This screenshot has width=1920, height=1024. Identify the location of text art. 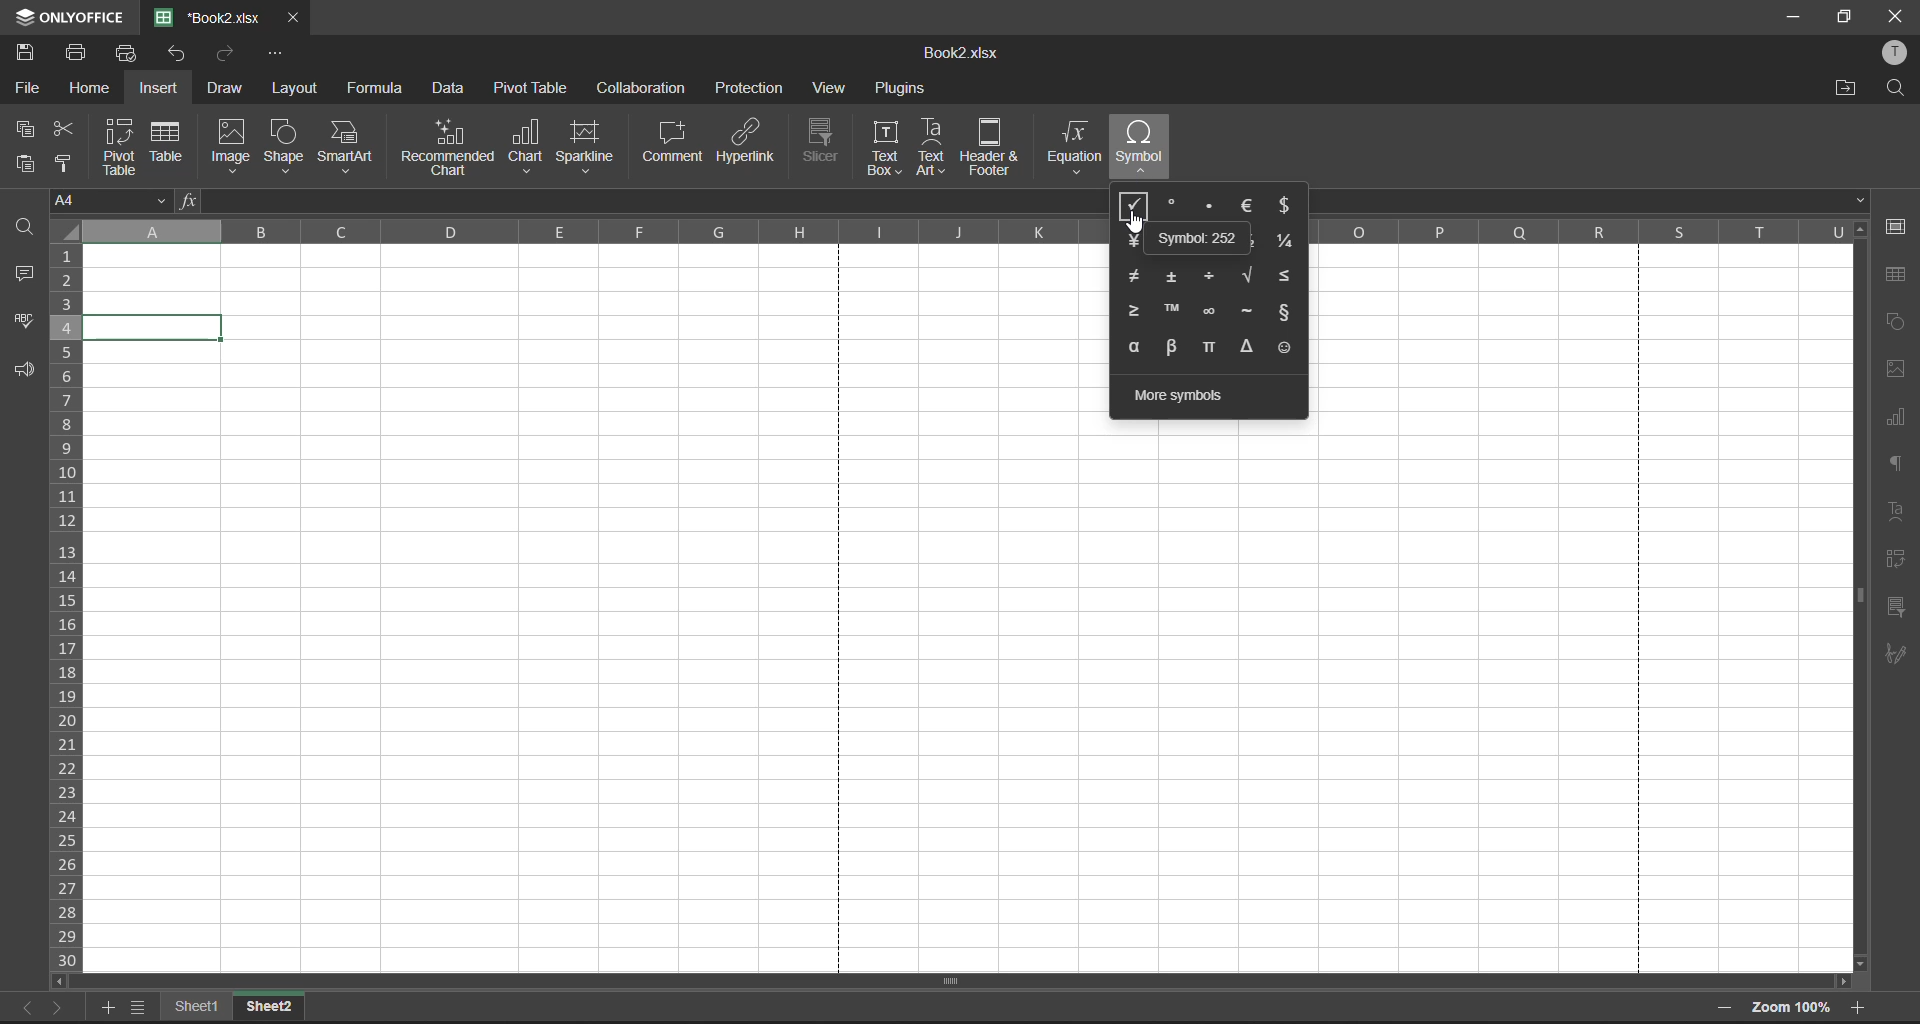
(934, 148).